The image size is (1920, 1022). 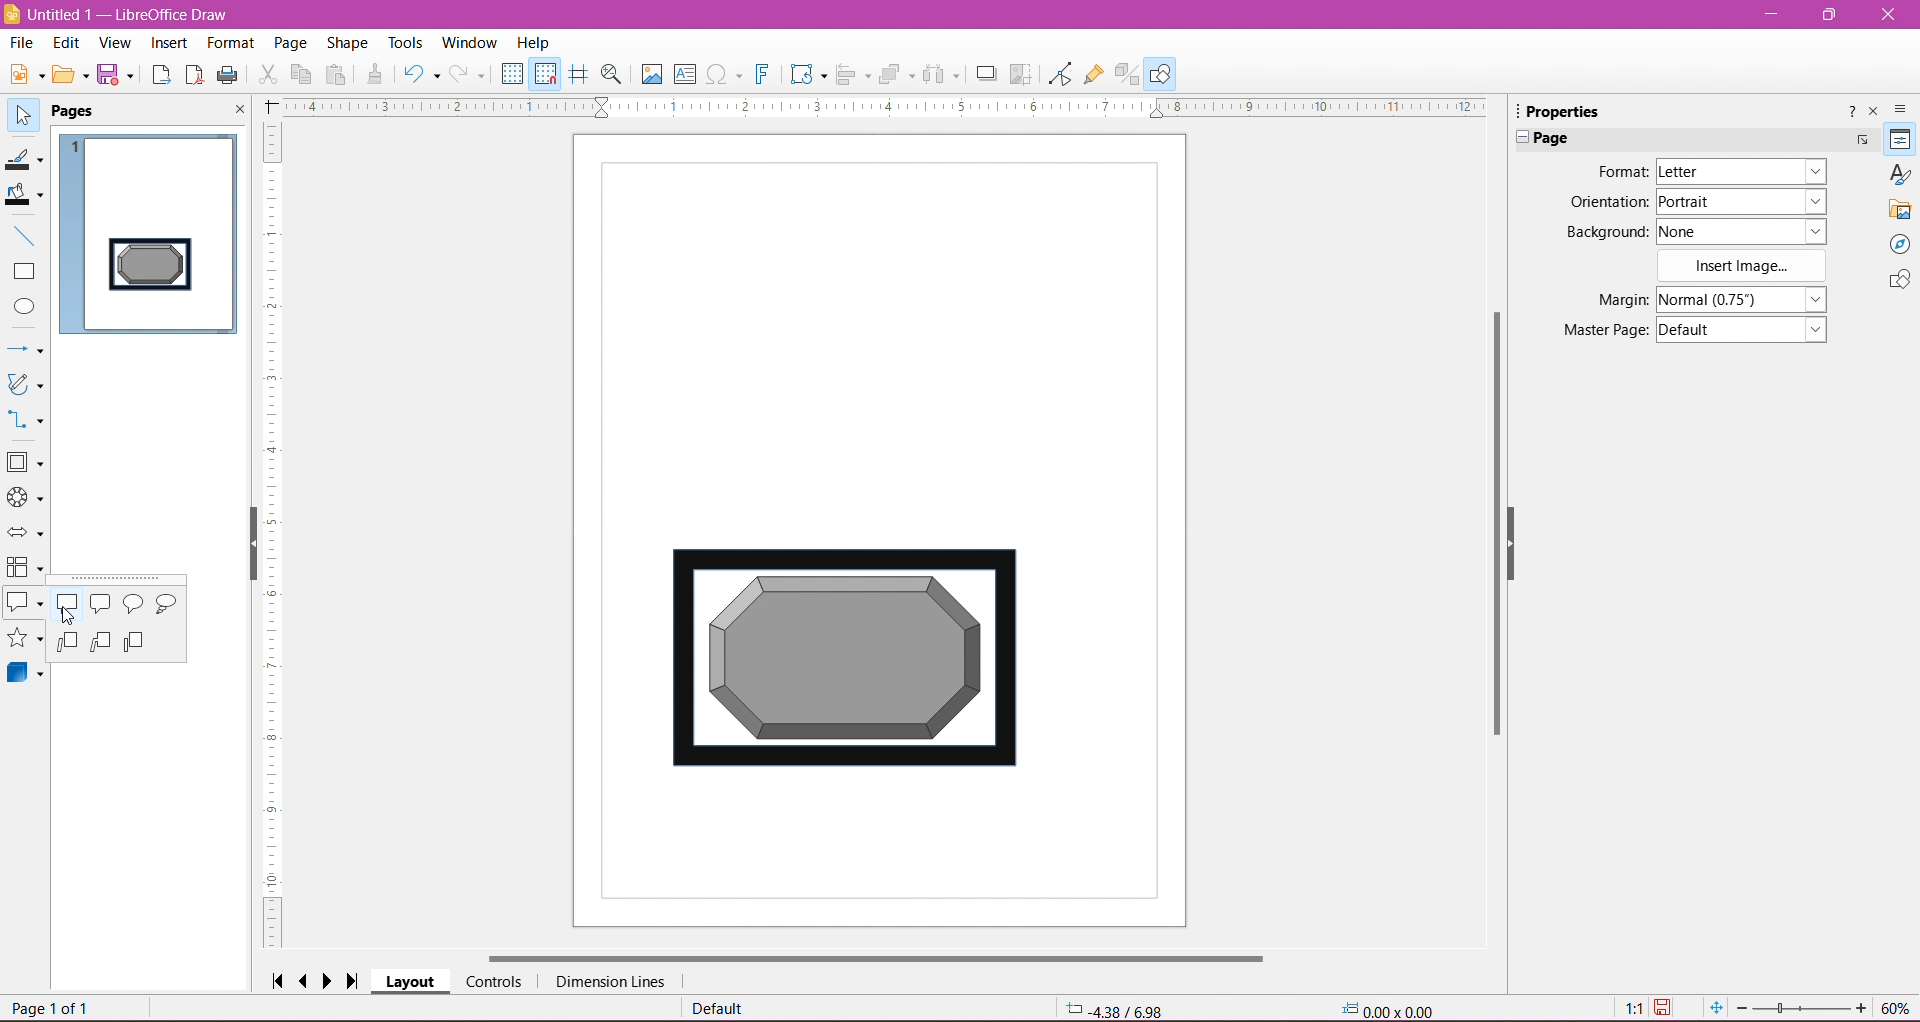 What do you see at coordinates (1746, 330) in the screenshot?
I see `Select master page` at bounding box center [1746, 330].